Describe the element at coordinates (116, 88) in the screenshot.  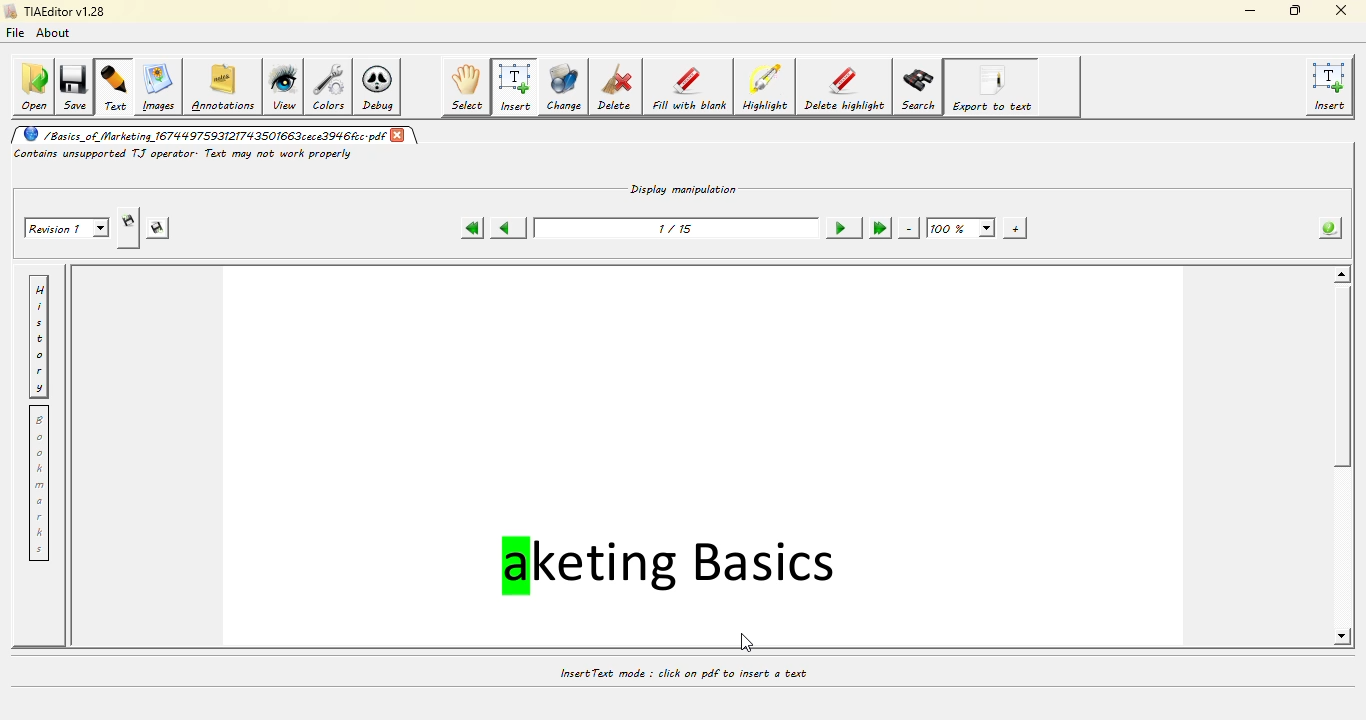
I see `text` at that location.